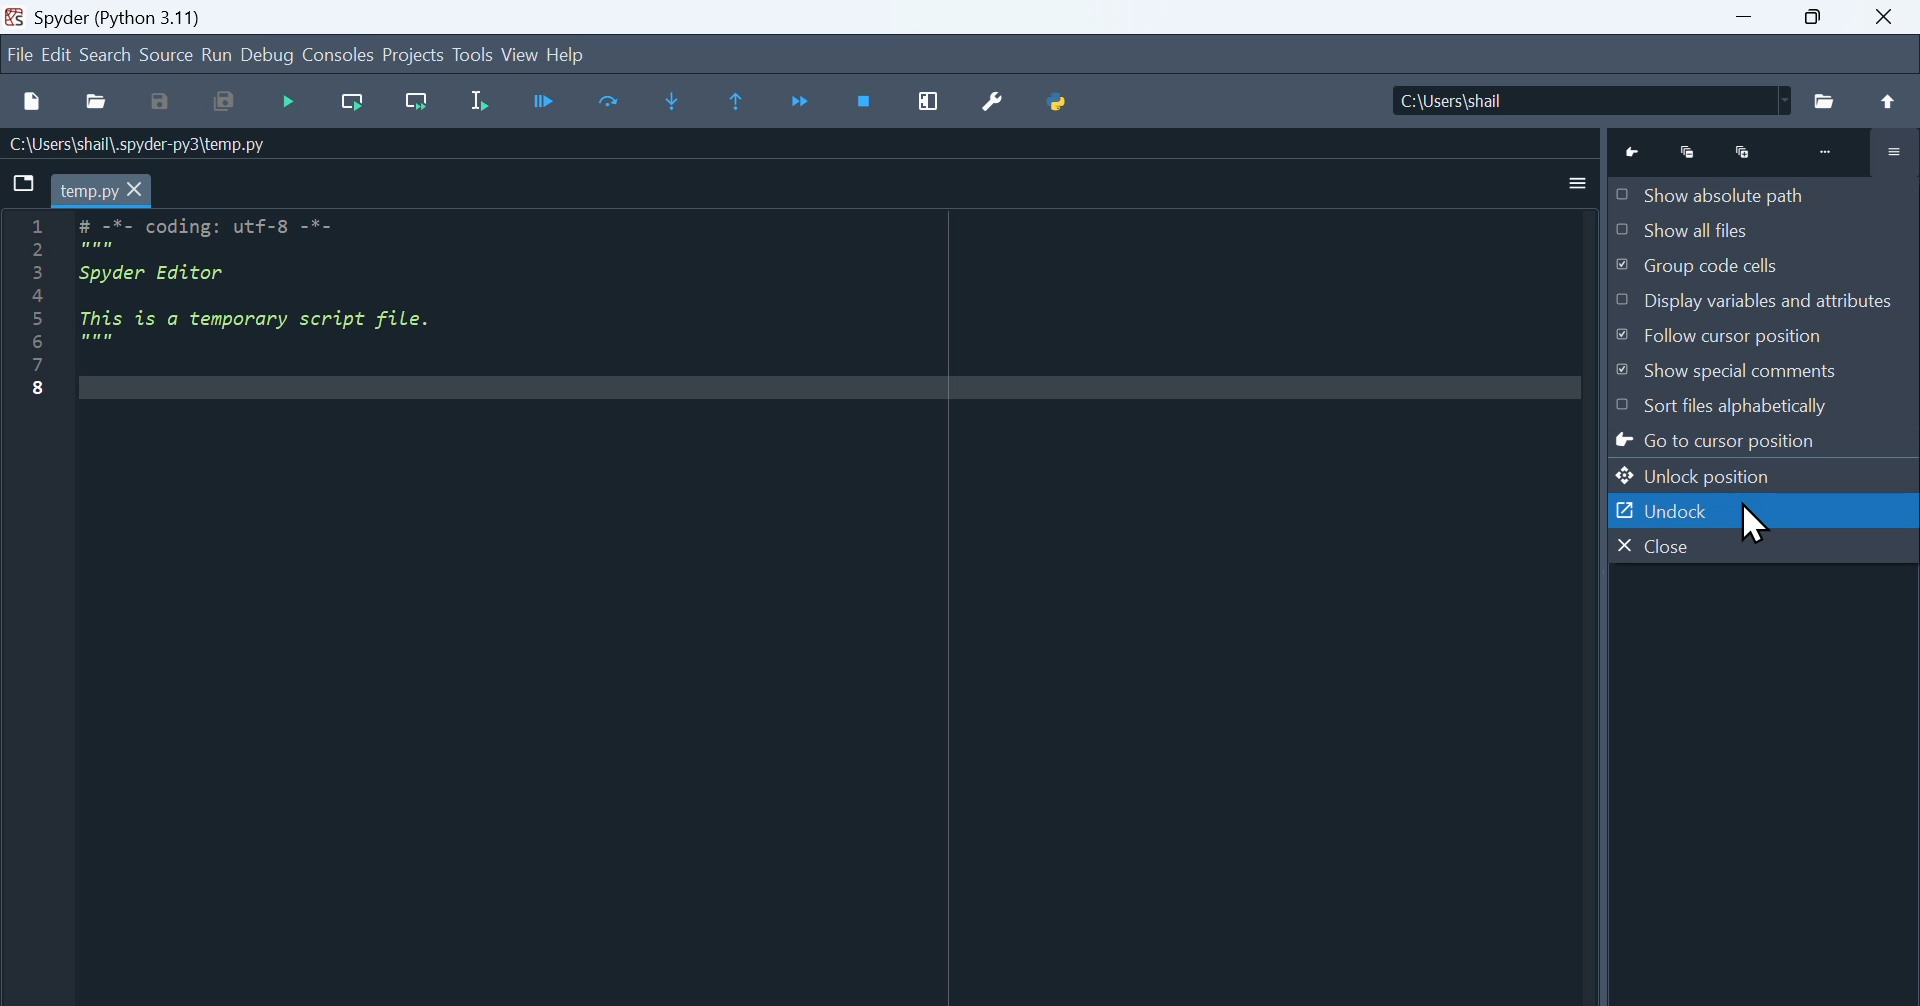  I want to click on More, so click(1829, 152).